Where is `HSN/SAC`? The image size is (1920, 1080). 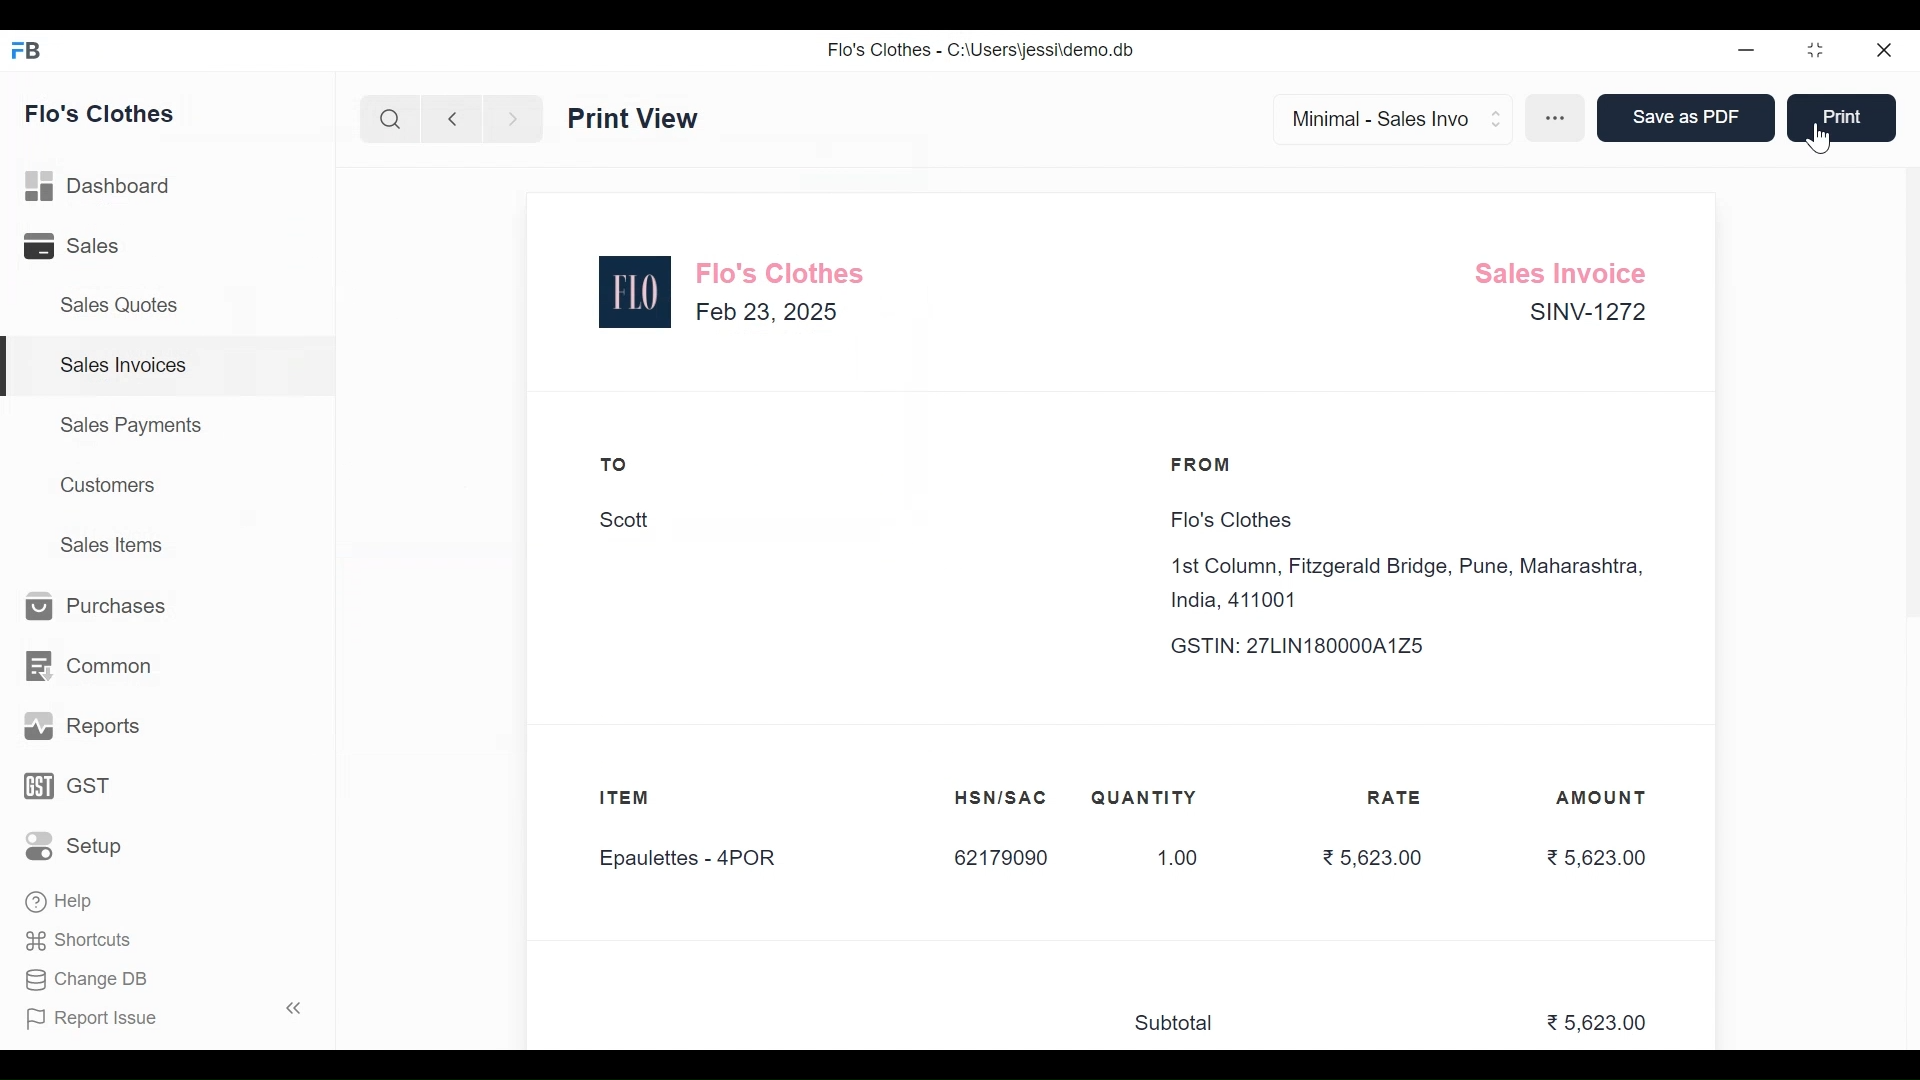
HSN/SAC is located at coordinates (1002, 798).